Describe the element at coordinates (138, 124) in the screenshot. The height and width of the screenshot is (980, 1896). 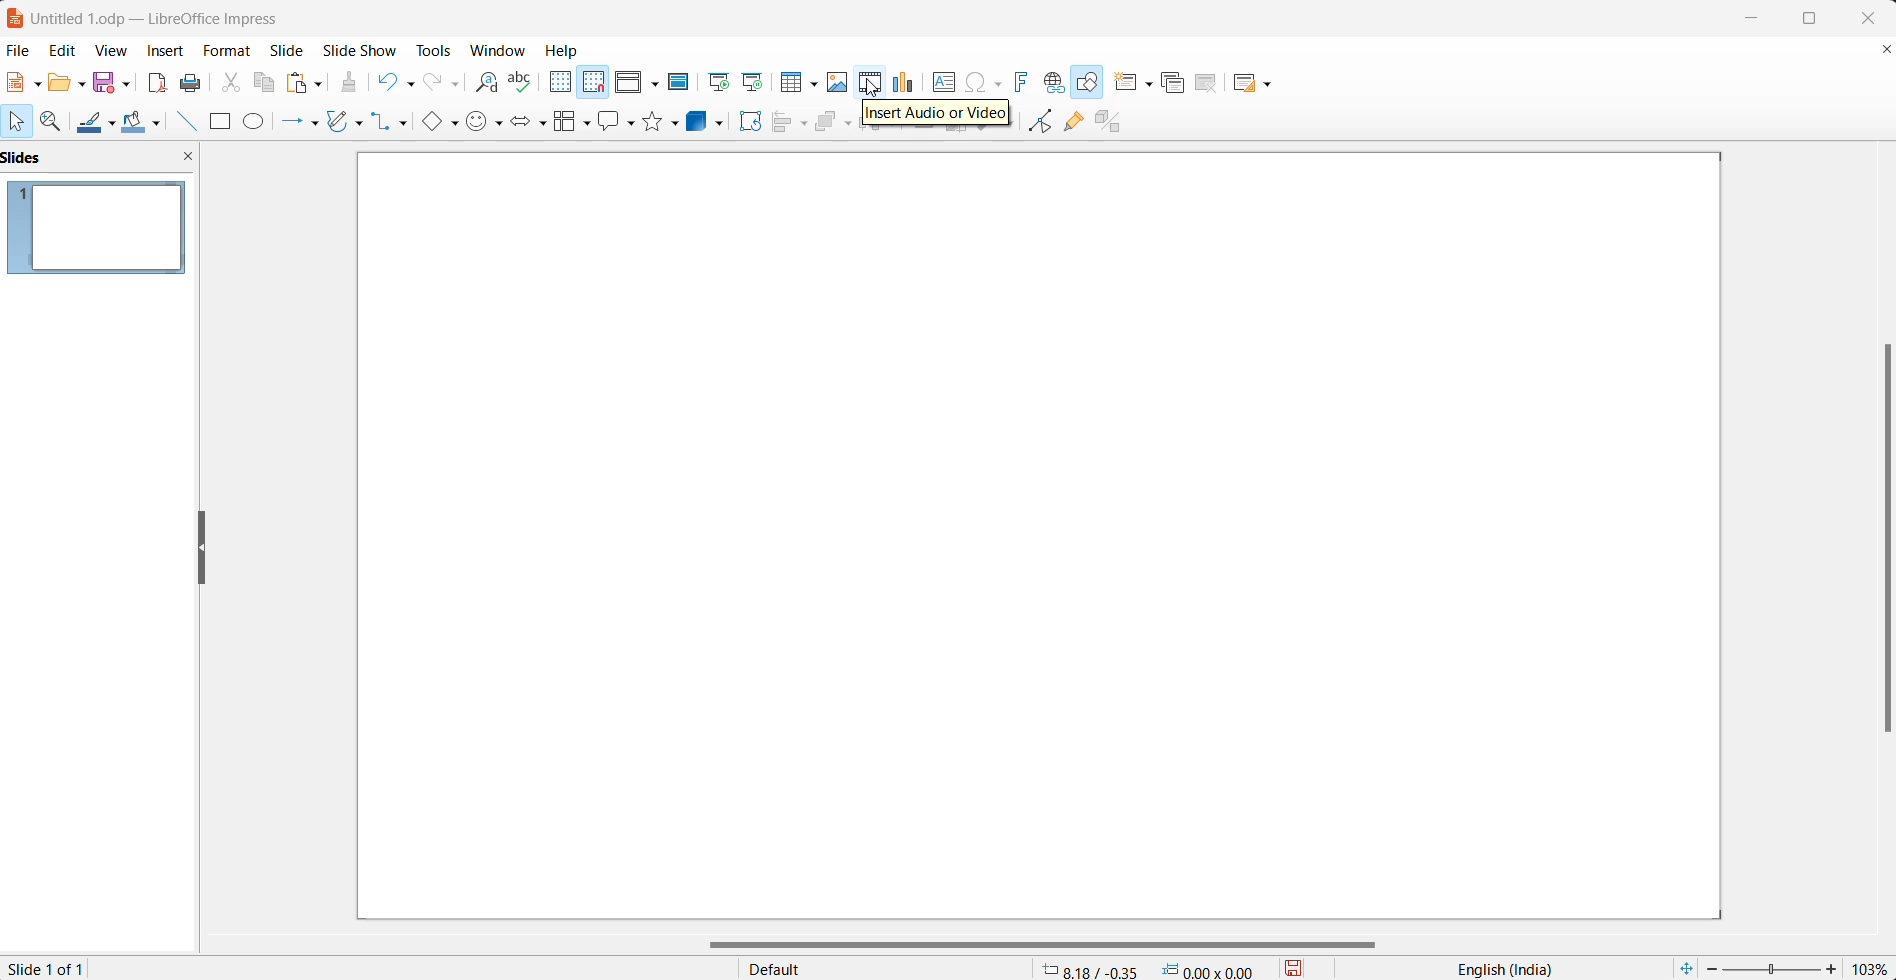
I see `fill color` at that location.